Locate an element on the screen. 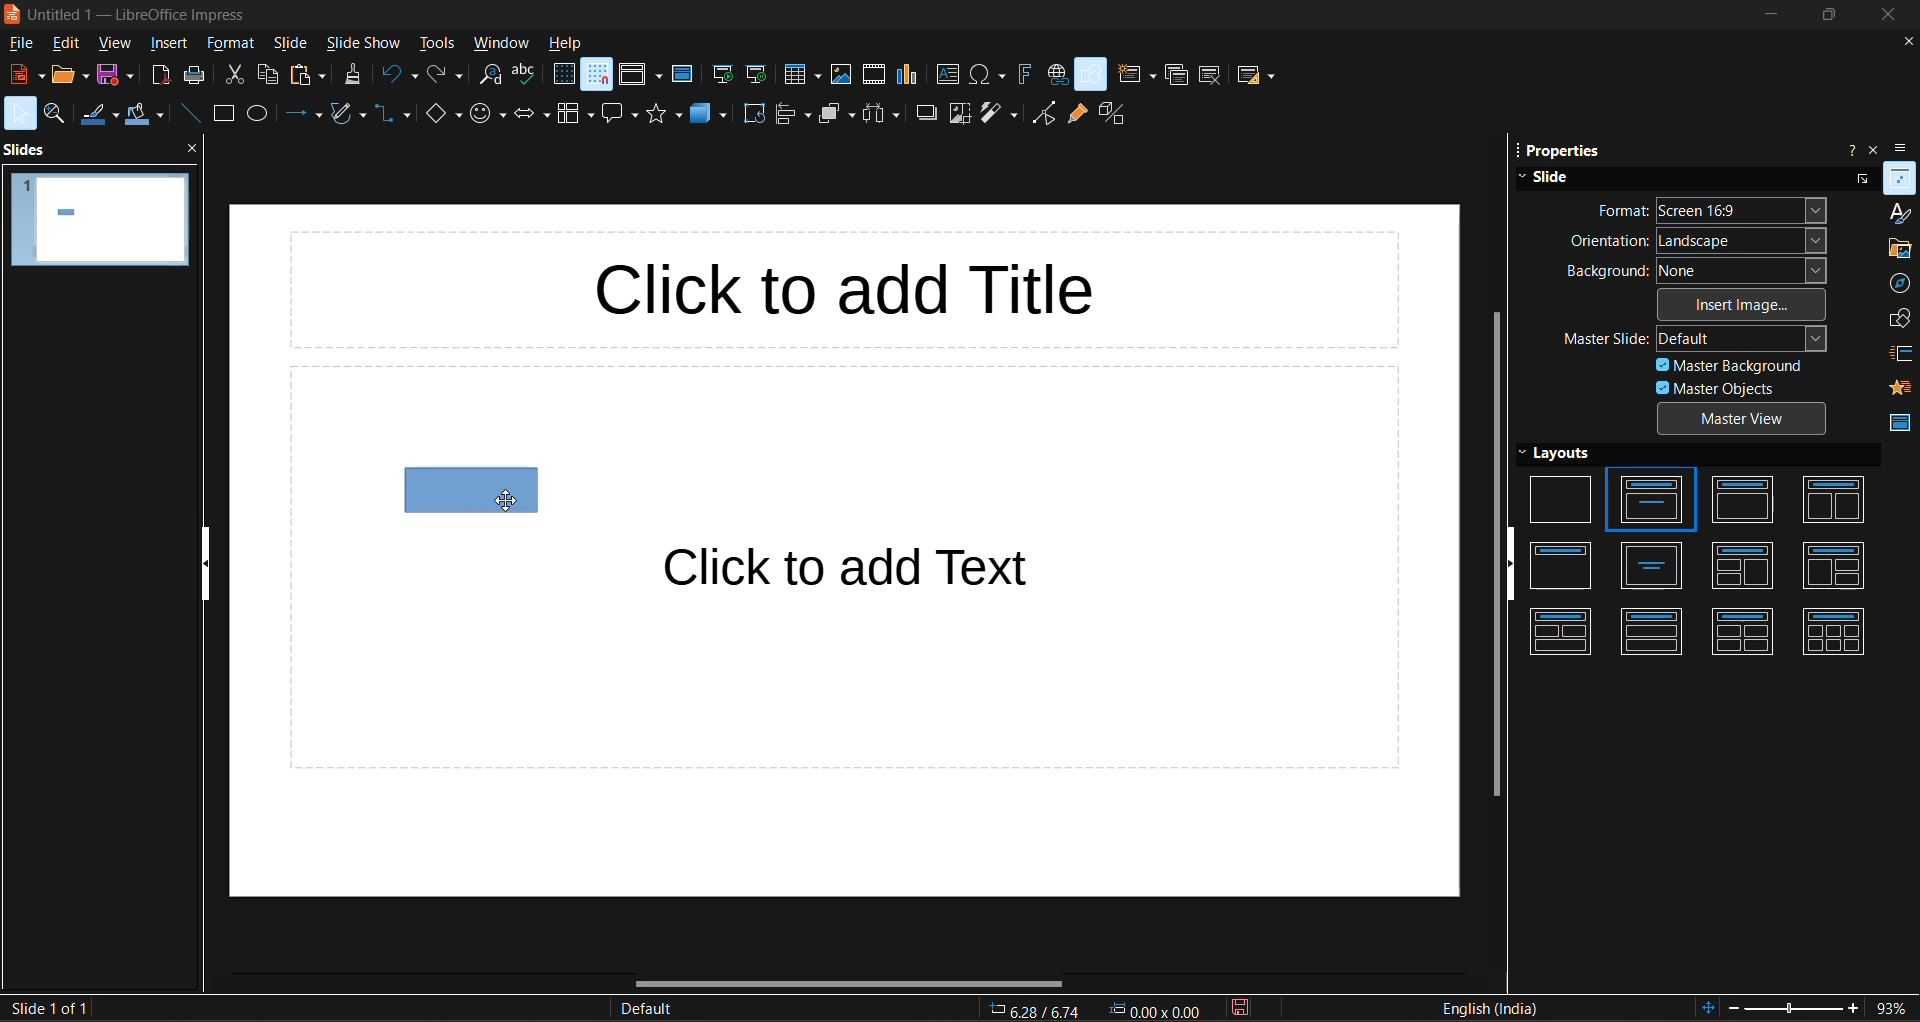 The width and height of the screenshot is (1920, 1022). Default is located at coordinates (646, 1010).